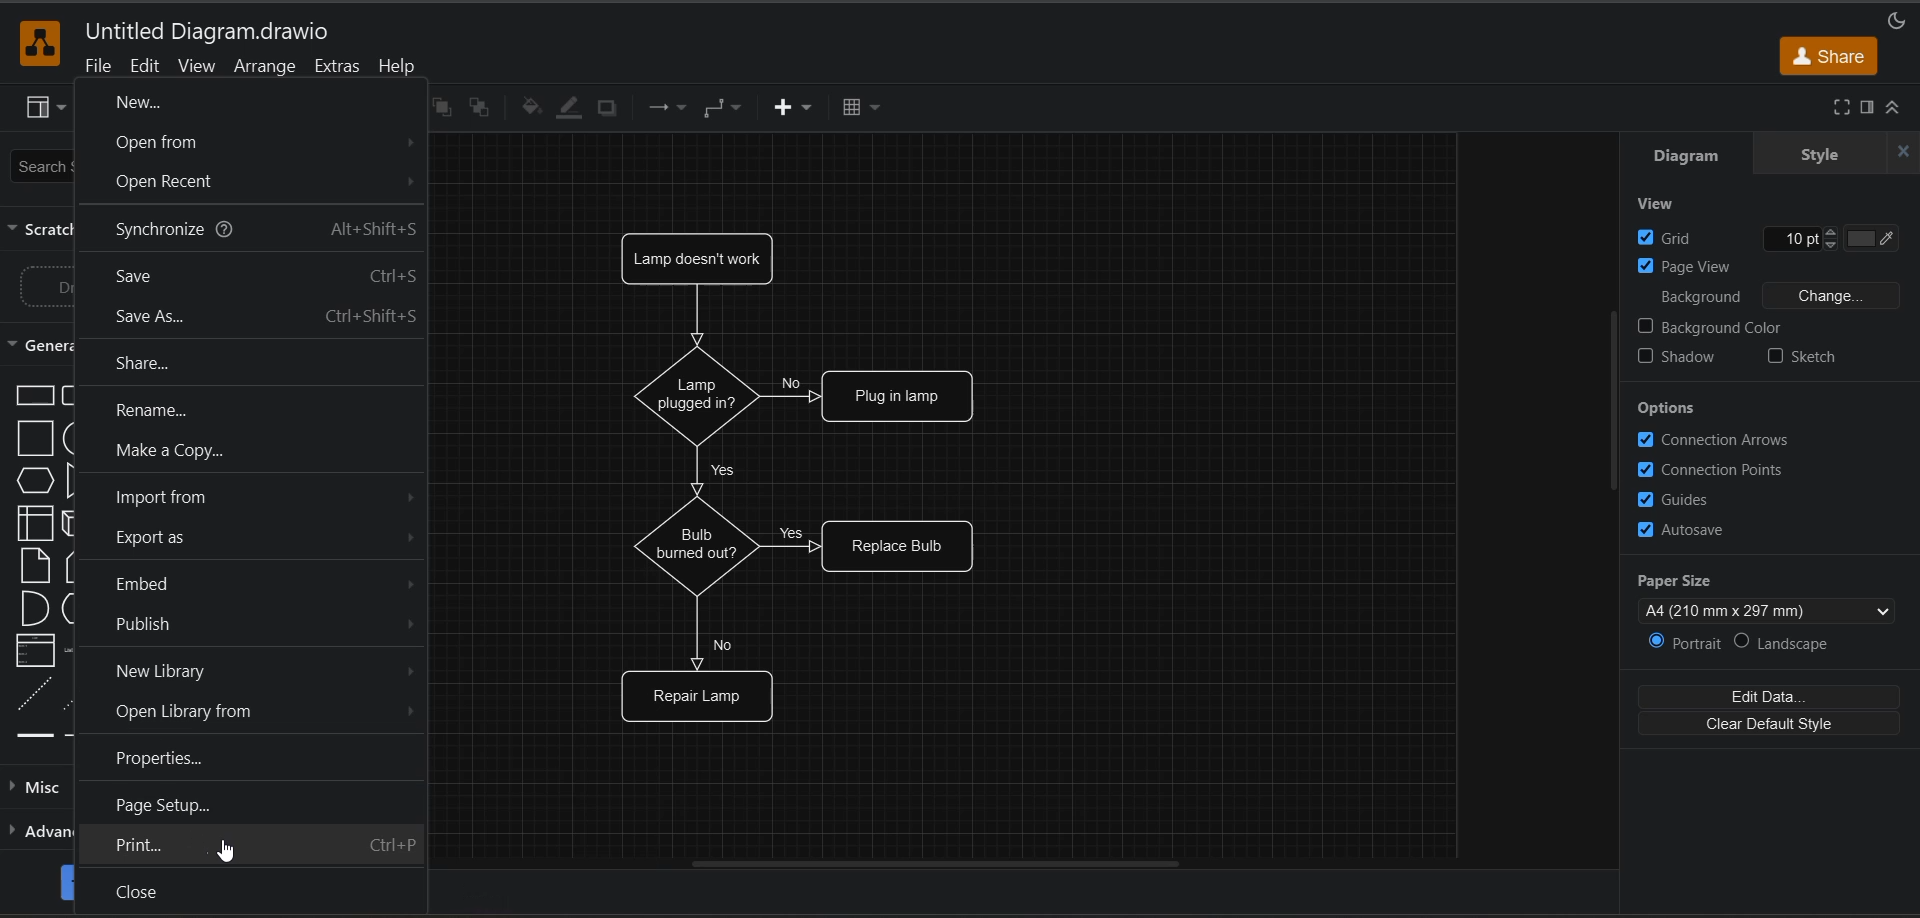 The width and height of the screenshot is (1920, 918). What do you see at coordinates (1775, 692) in the screenshot?
I see `edit data` at bounding box center [1775, 692].